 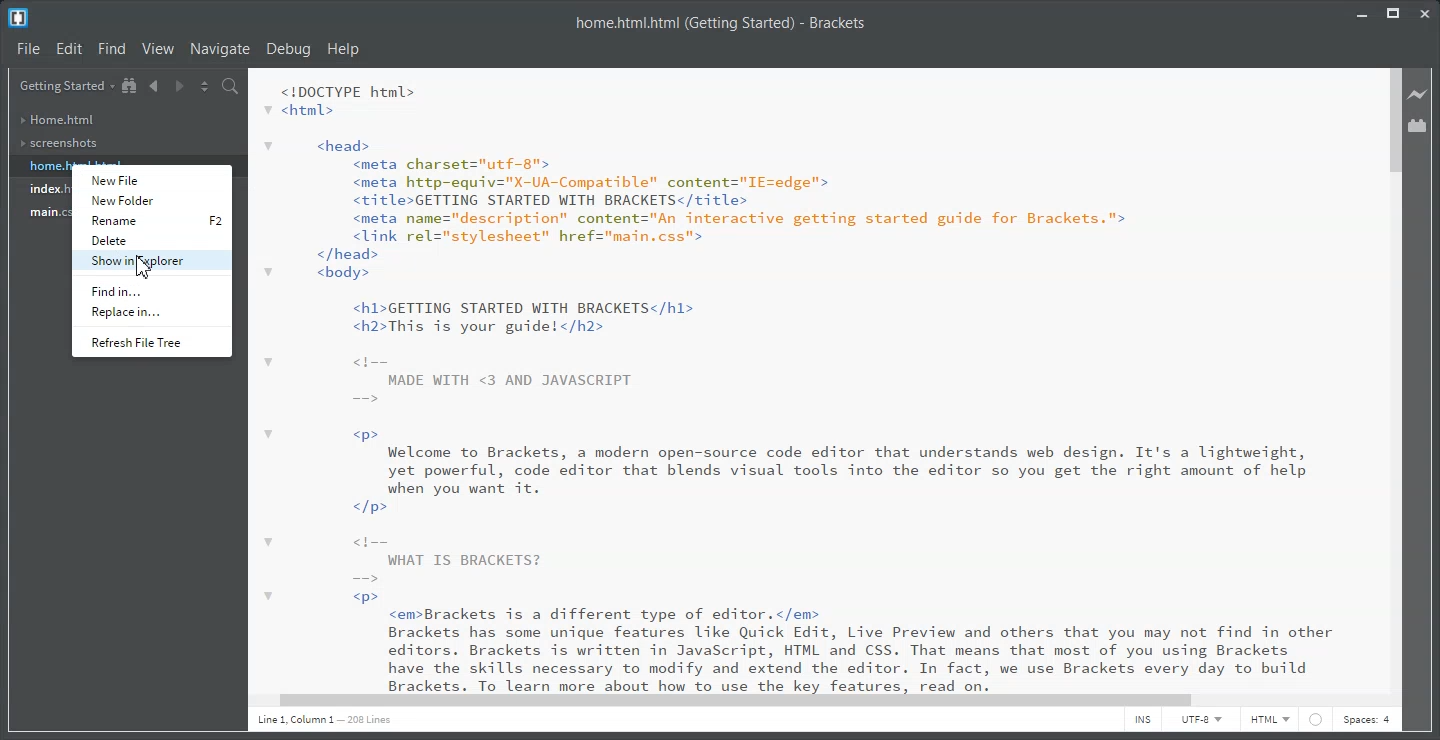 What do you see at coordinates (66, 86) in the screenshot?
I see `Getting Started` at bounding box center [66, 86].